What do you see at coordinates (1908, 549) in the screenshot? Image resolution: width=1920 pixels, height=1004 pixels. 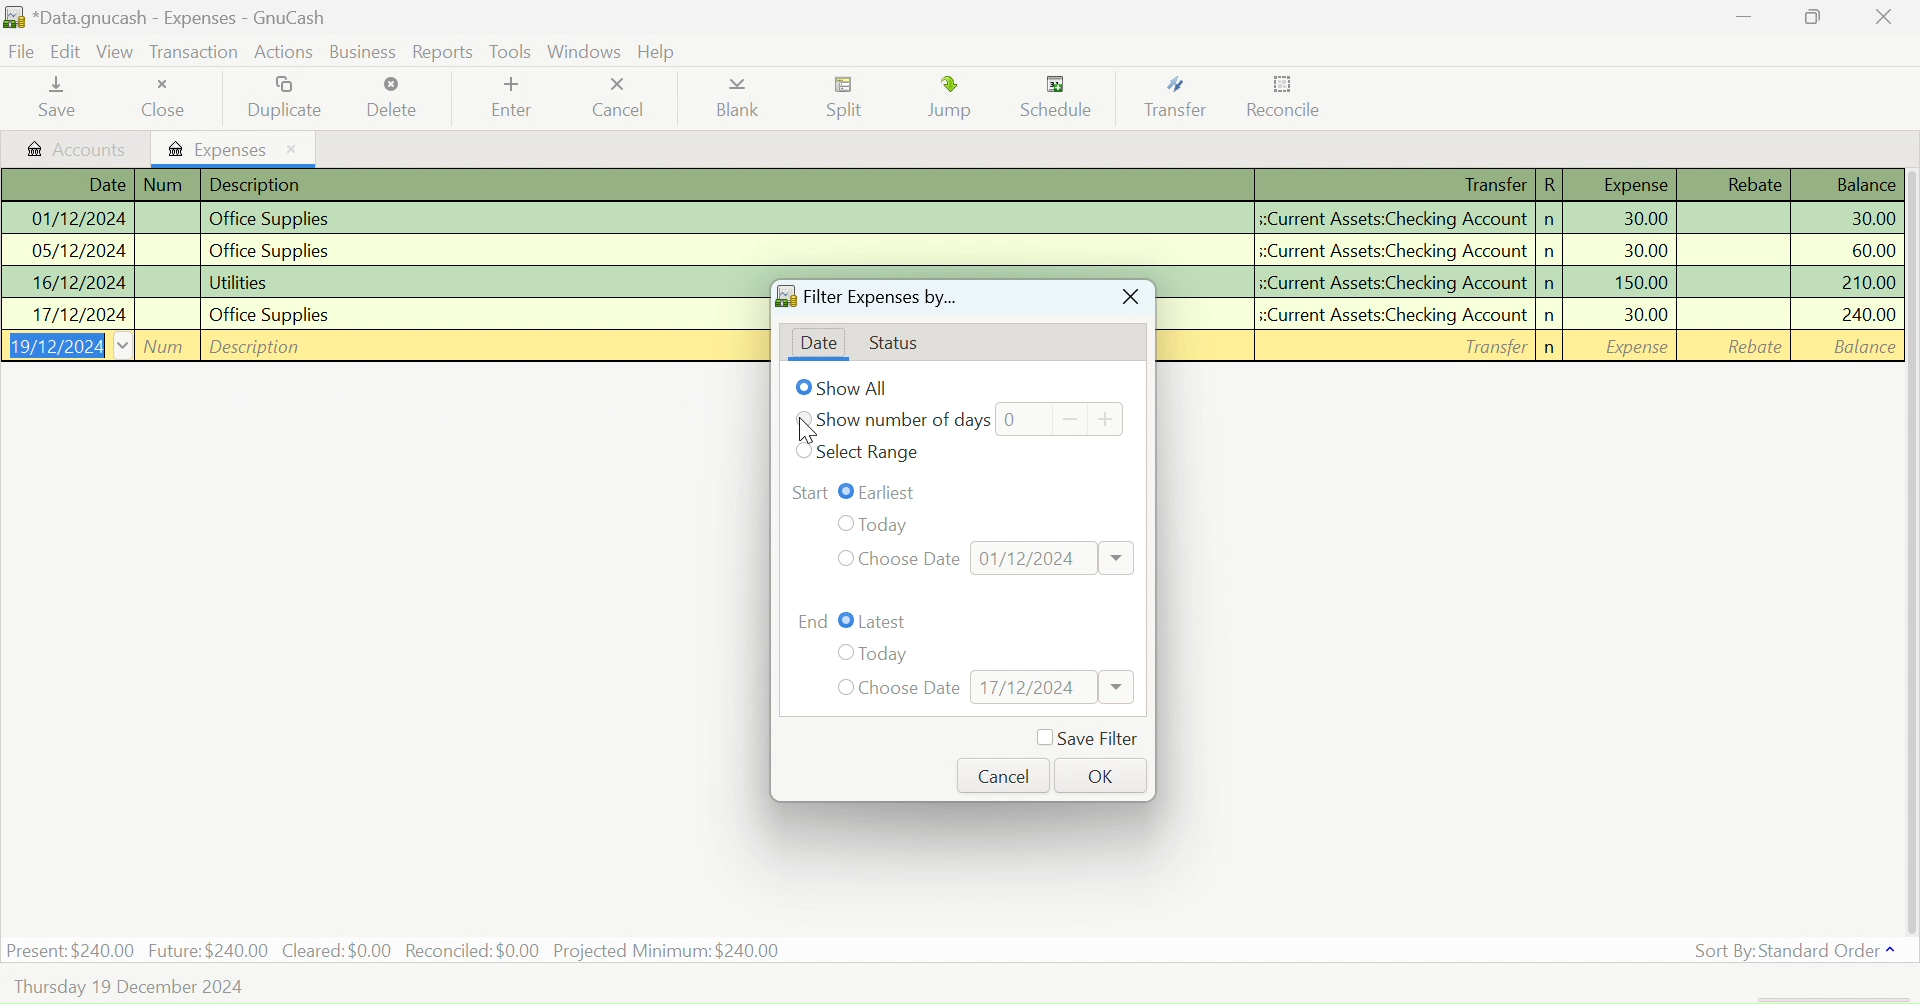 I see `vertical scroll bar` at bounding box center [1908, 549].